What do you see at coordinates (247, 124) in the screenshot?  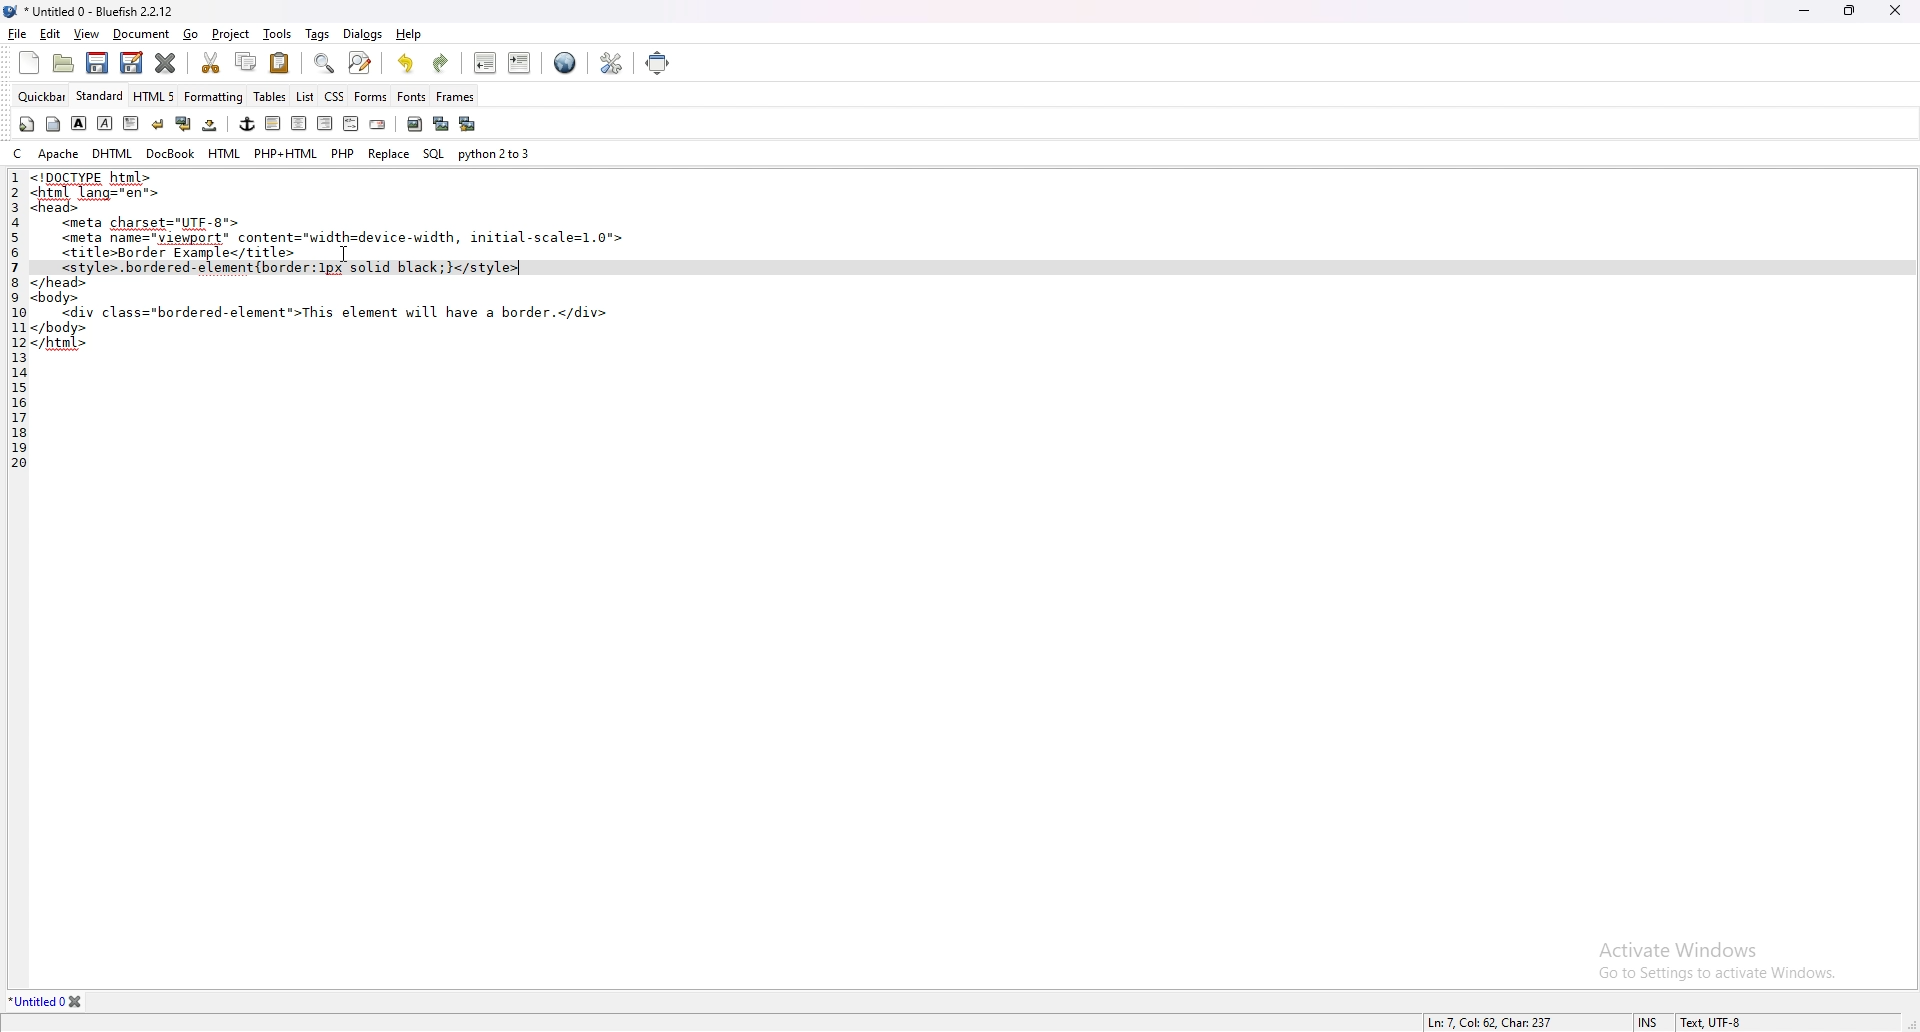 I see `anchor` at bounding box center [247, 124].